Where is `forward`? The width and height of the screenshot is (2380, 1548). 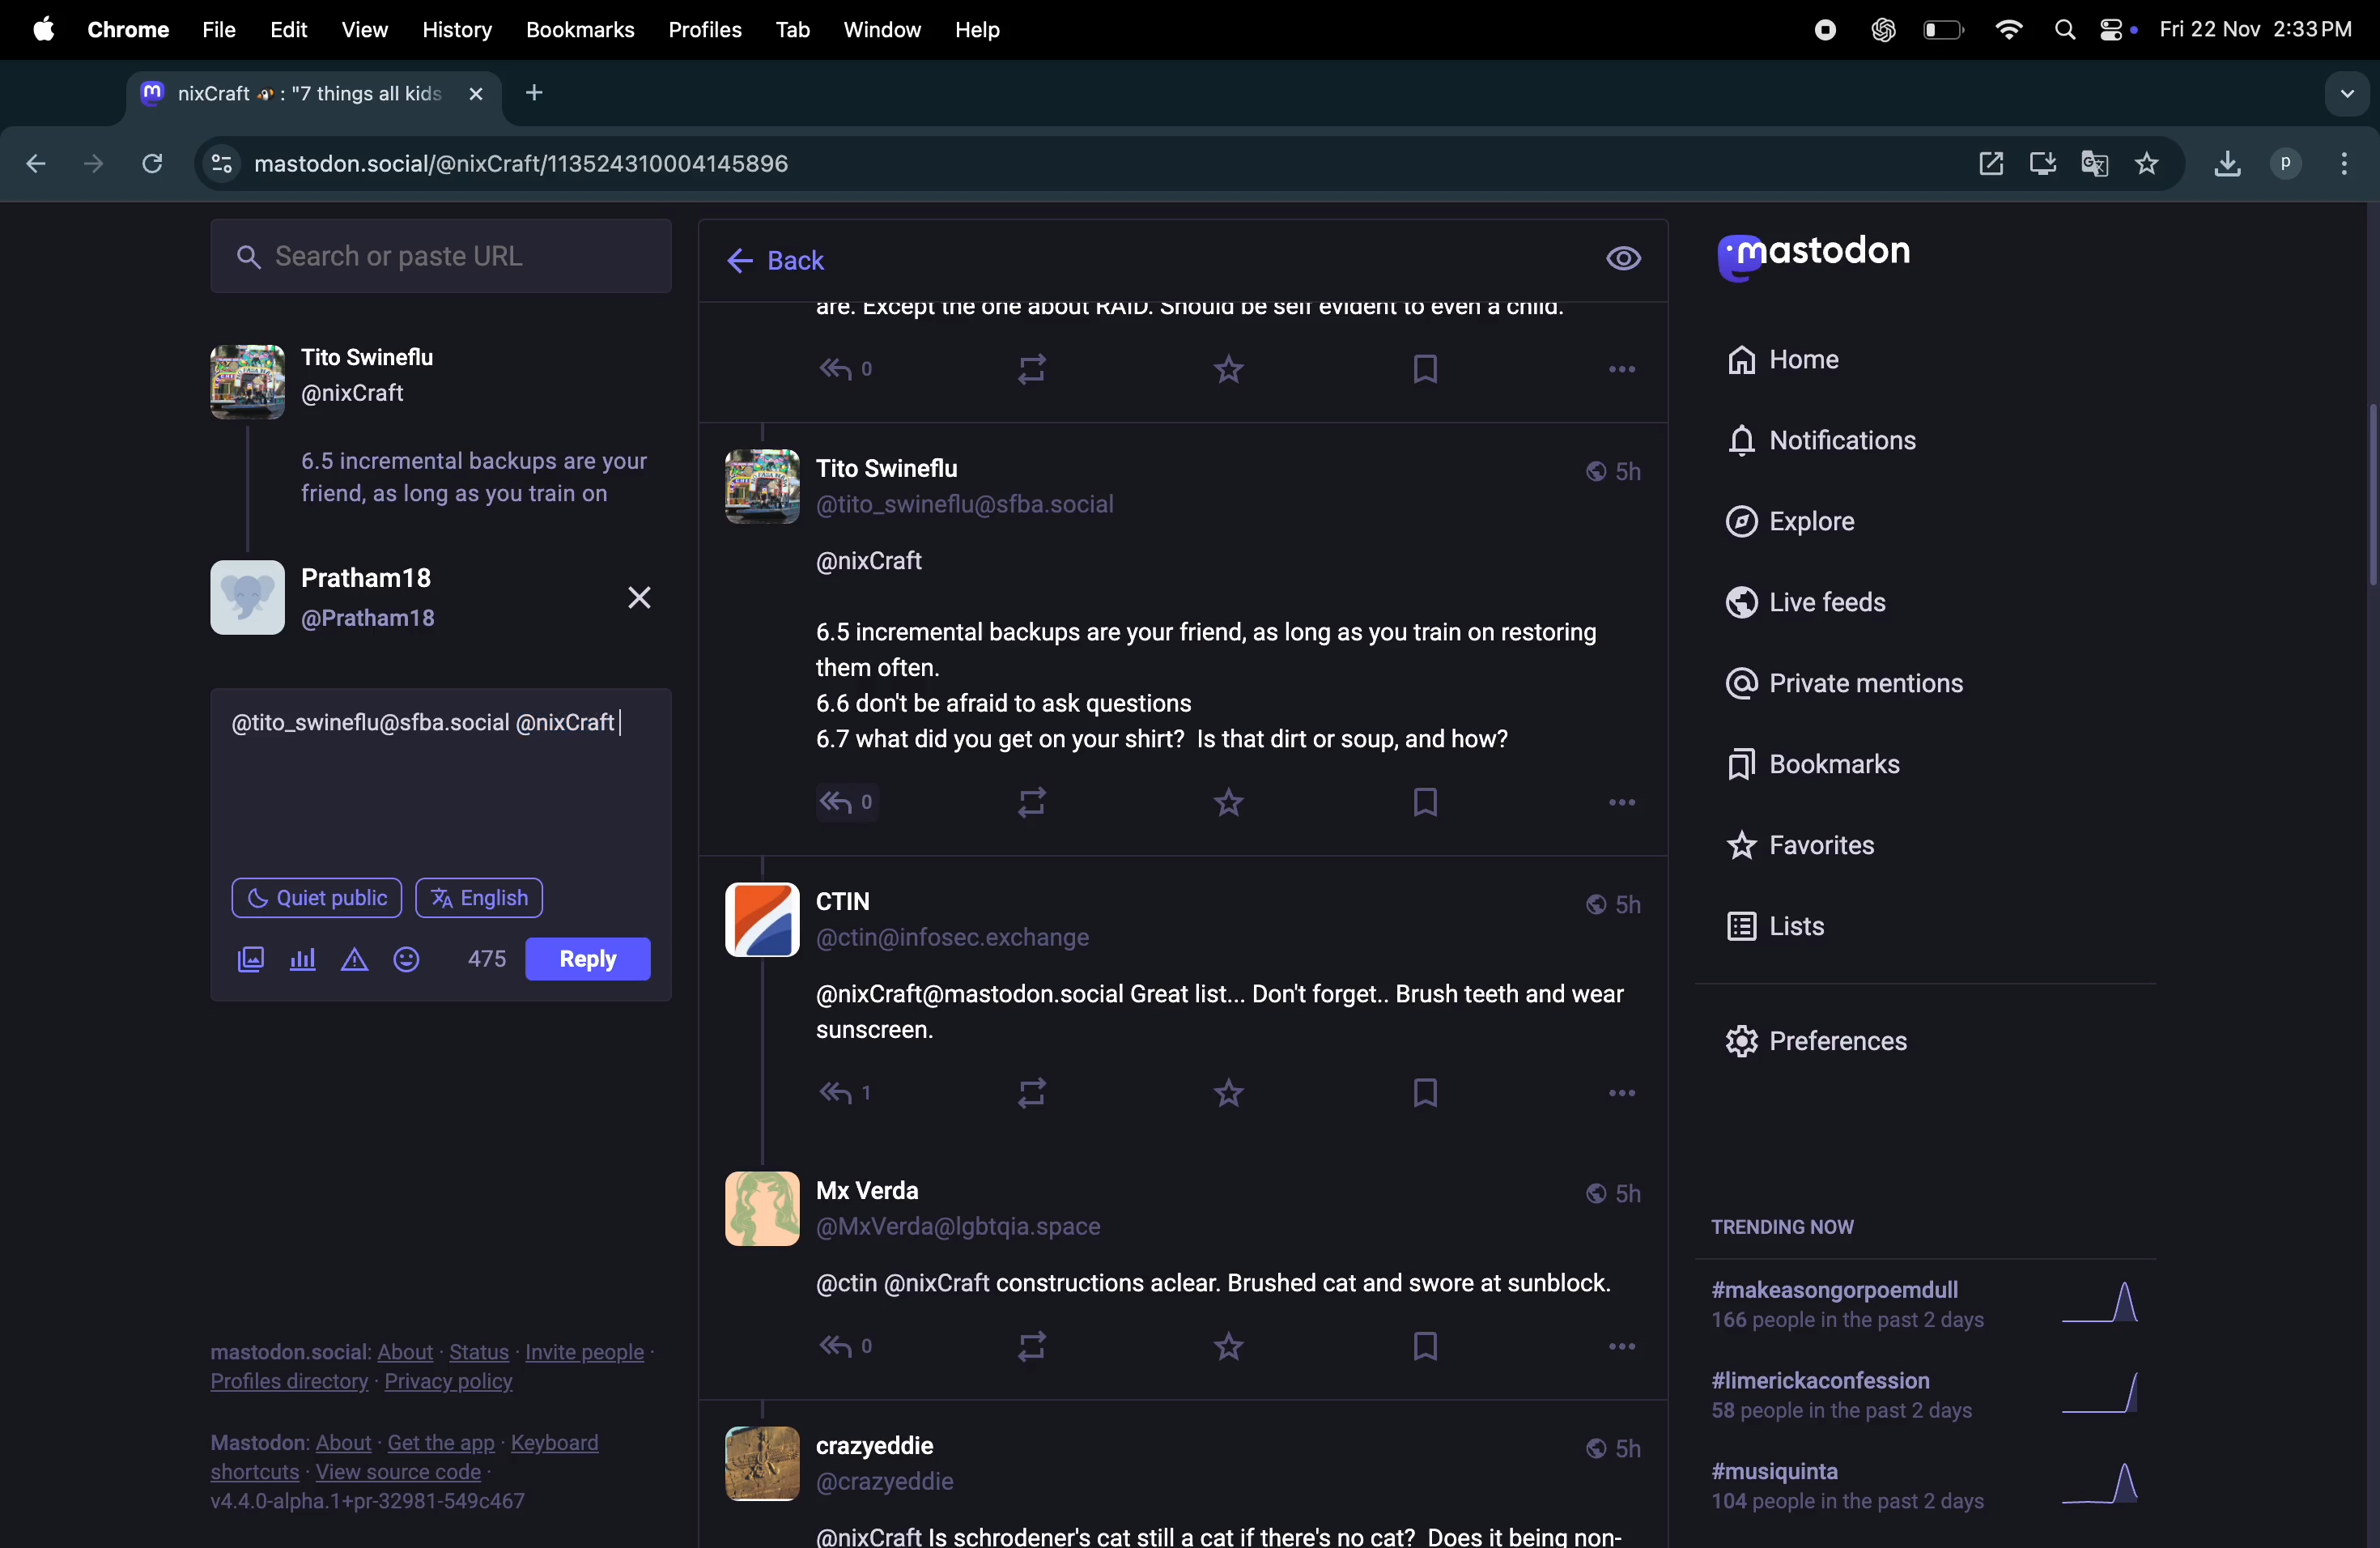 forward is located at coordinates (91, 161).